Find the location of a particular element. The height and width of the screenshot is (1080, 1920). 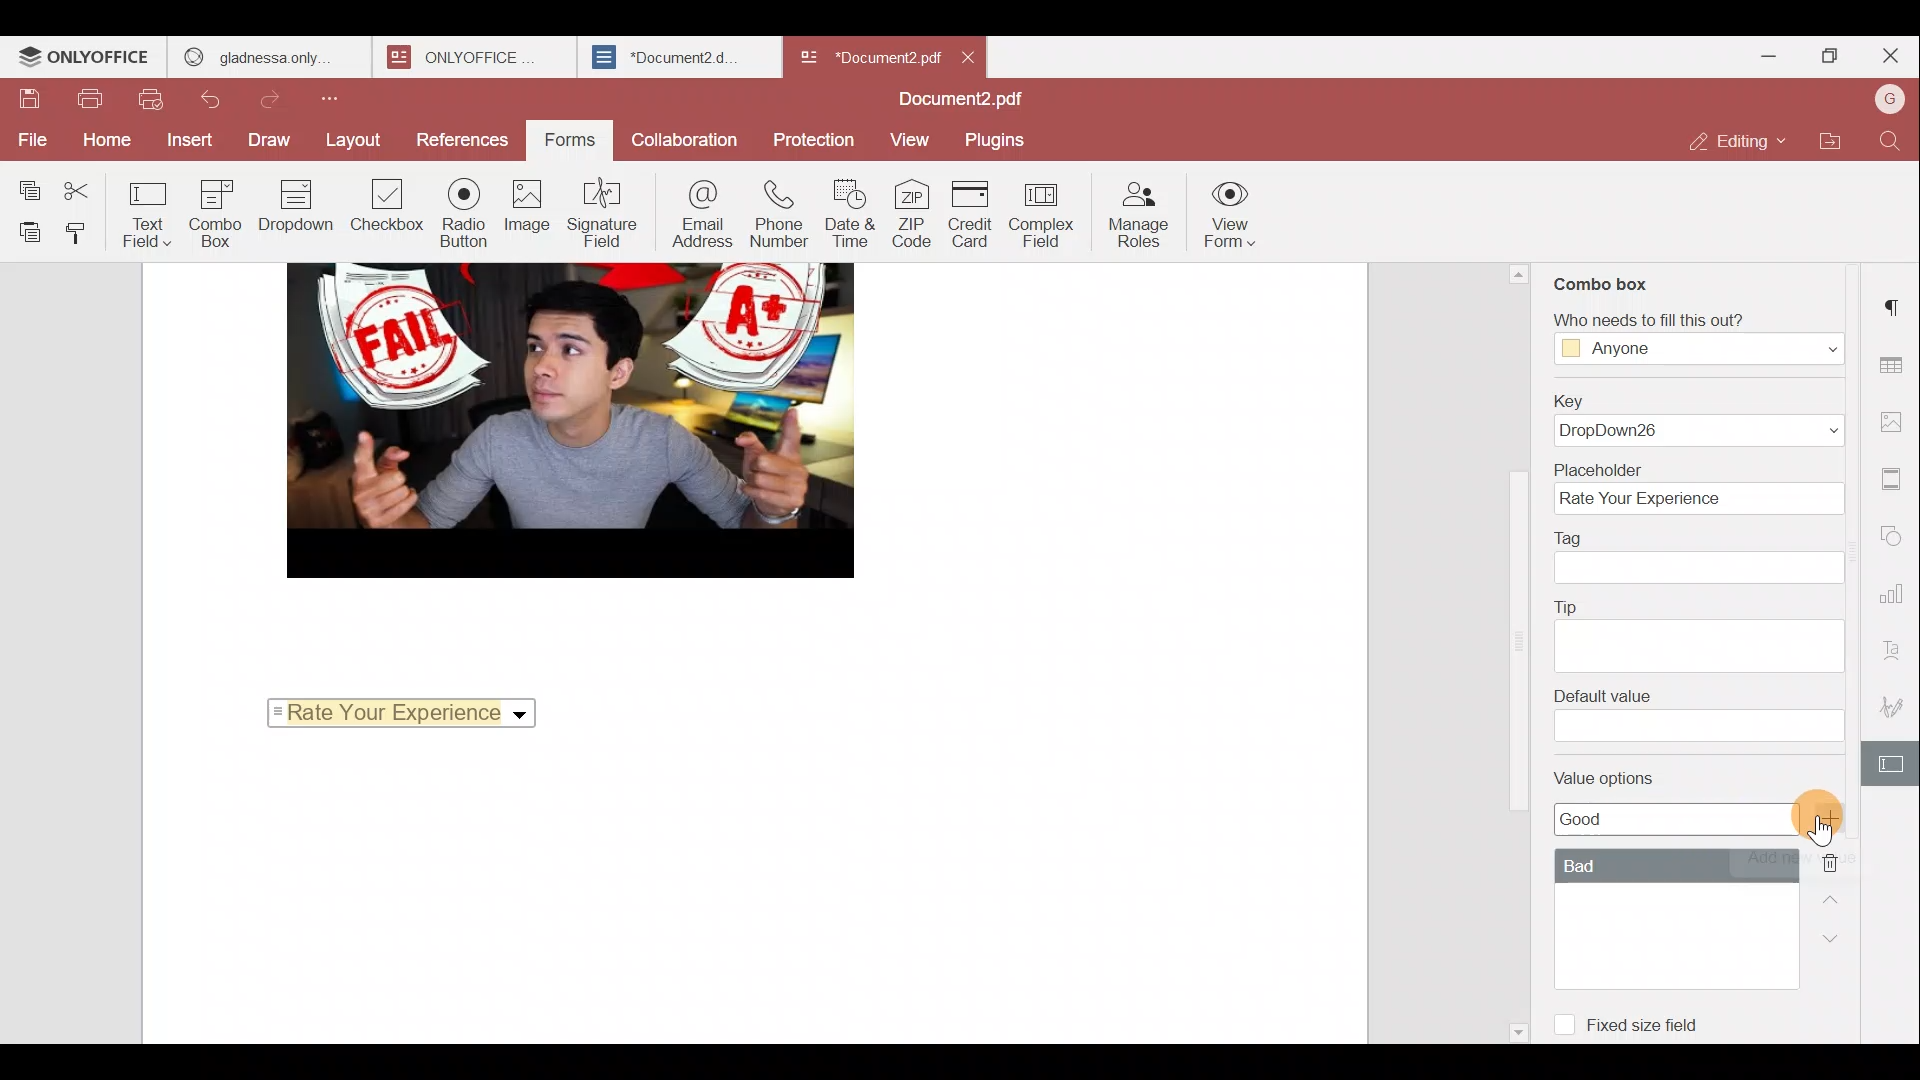

Text field is located at coordinates (154, 217).